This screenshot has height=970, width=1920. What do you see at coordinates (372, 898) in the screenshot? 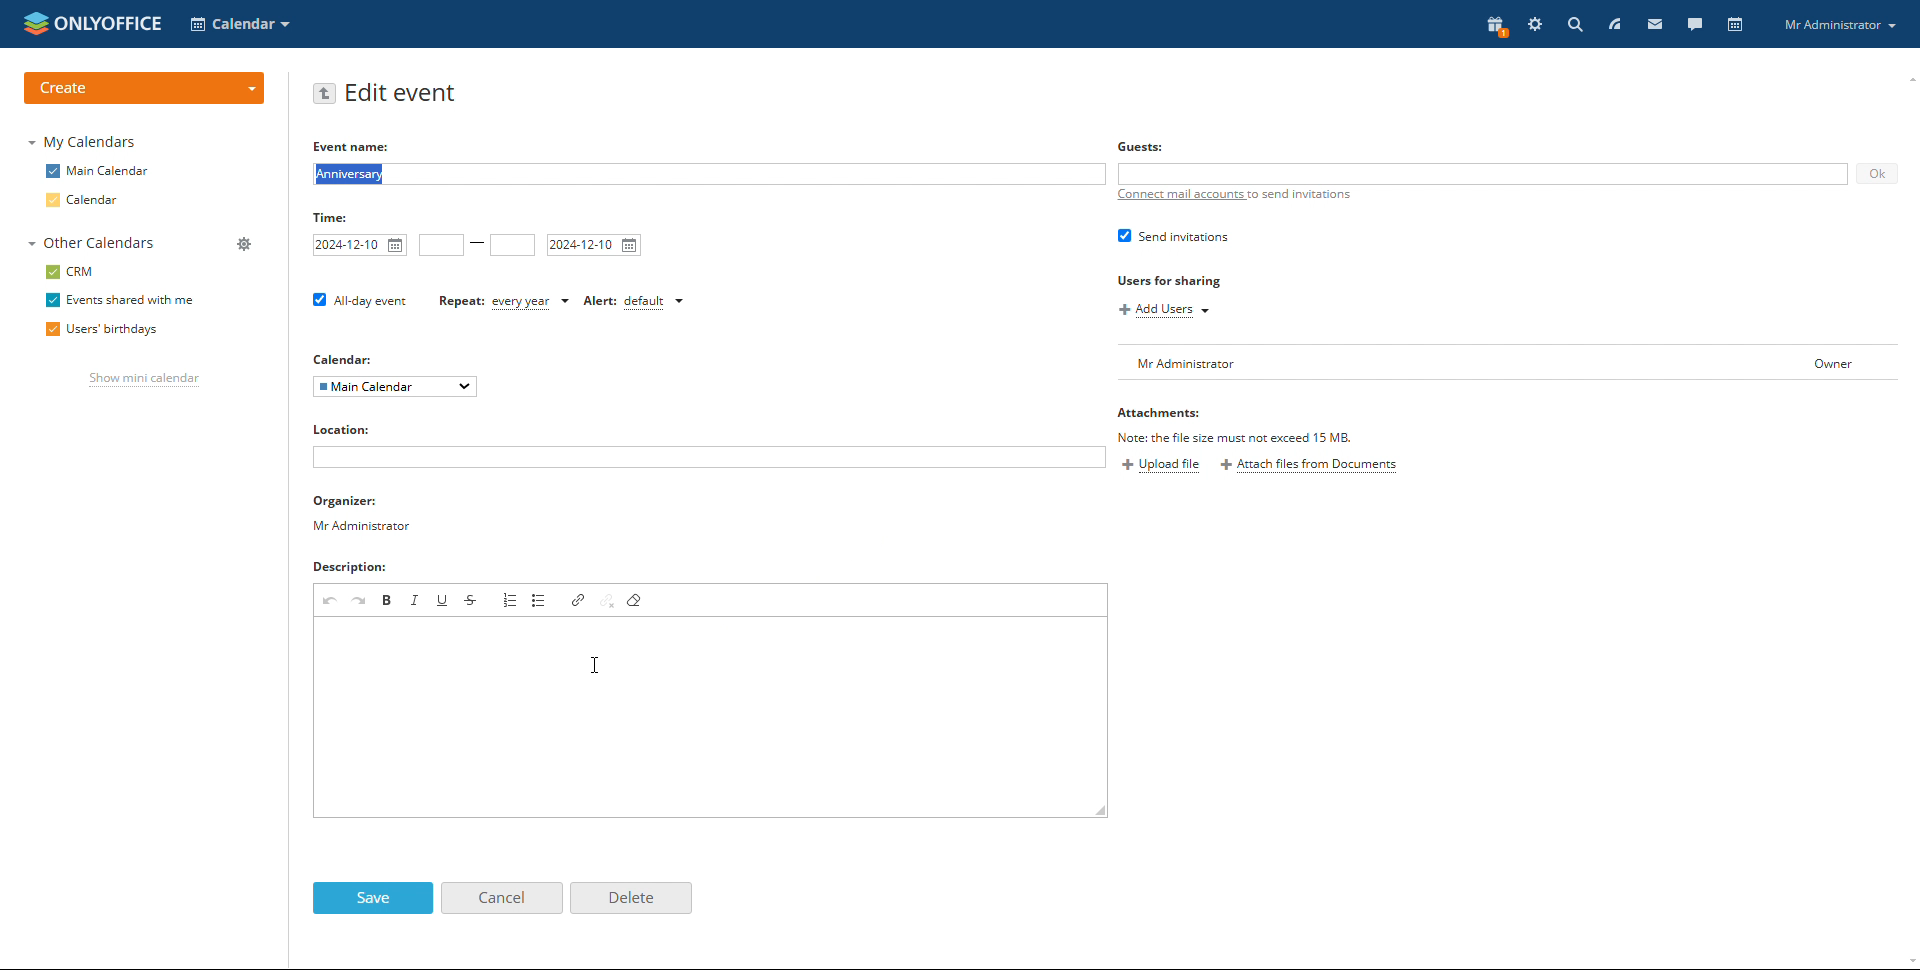
I see `save` at bounding box center [372, 898].